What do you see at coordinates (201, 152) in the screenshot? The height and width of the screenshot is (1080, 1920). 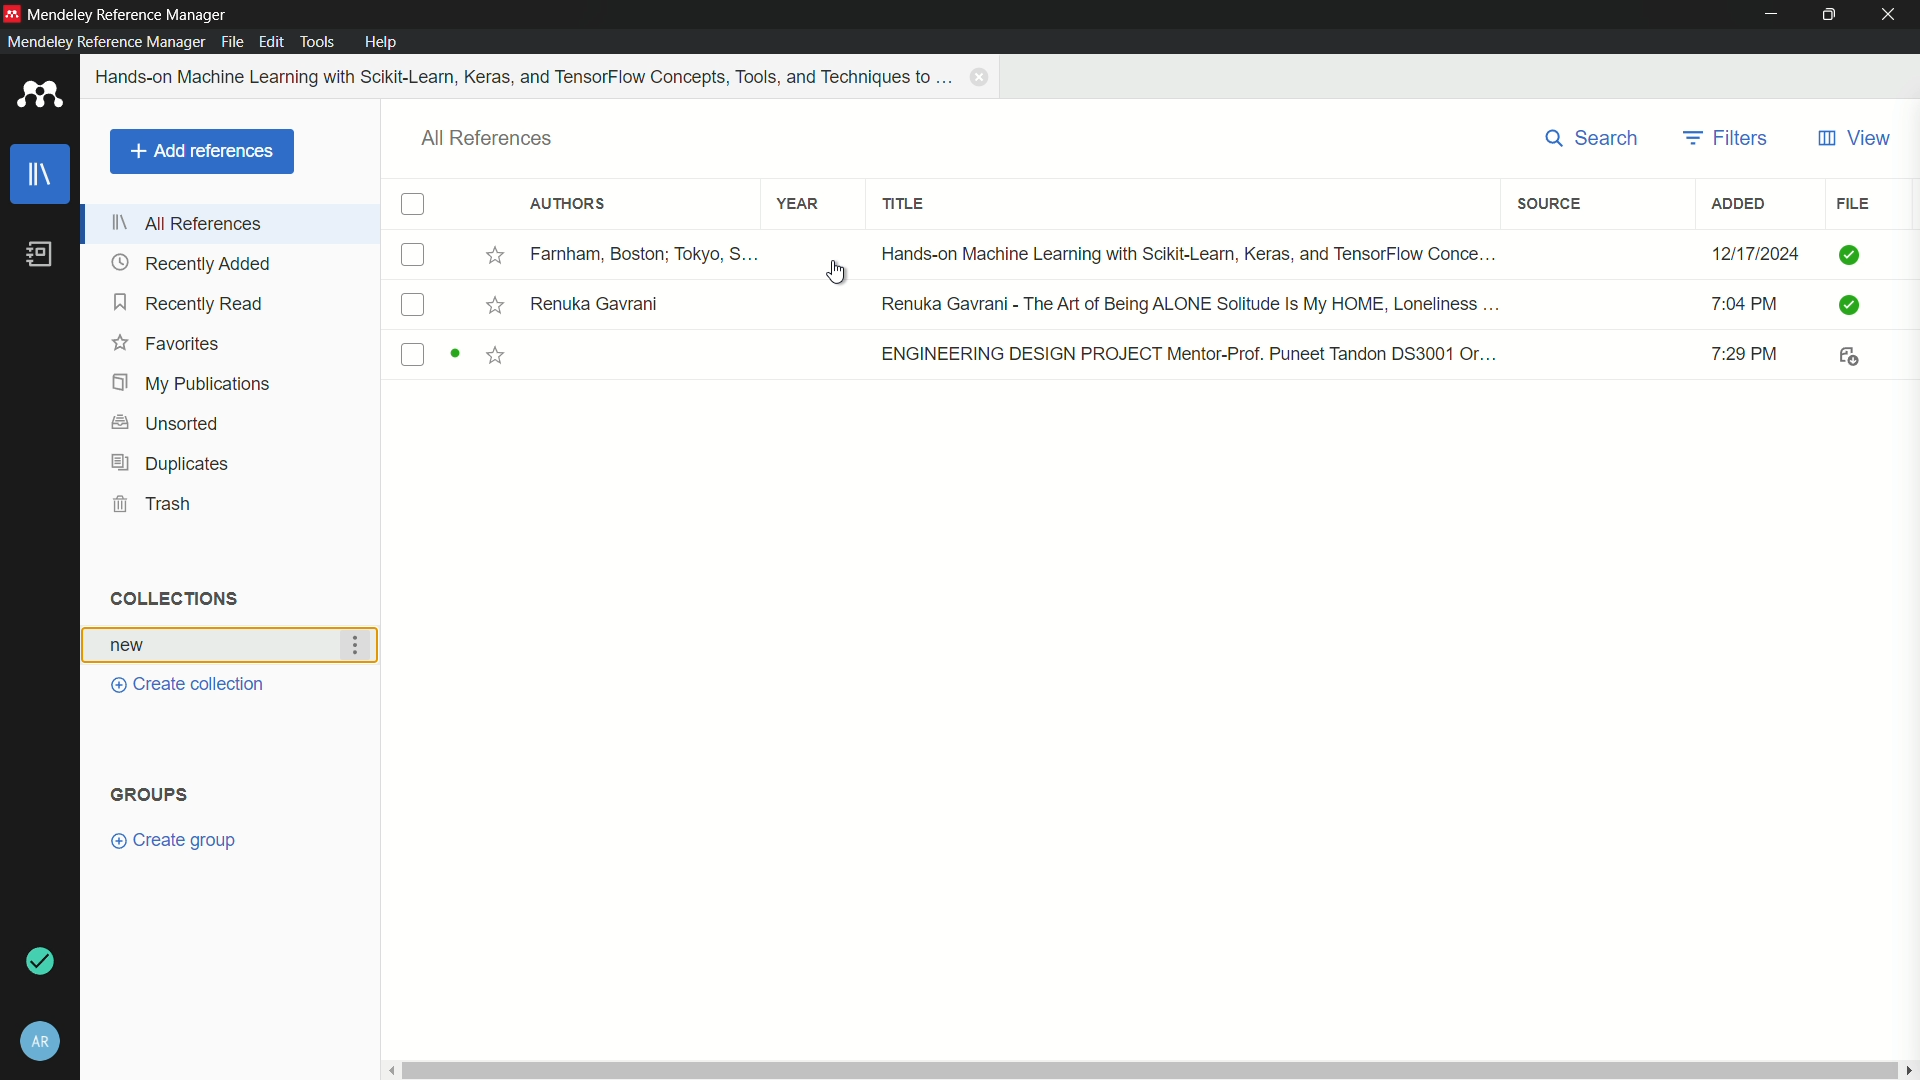 I see `add references` at bounding box center [201, 152].